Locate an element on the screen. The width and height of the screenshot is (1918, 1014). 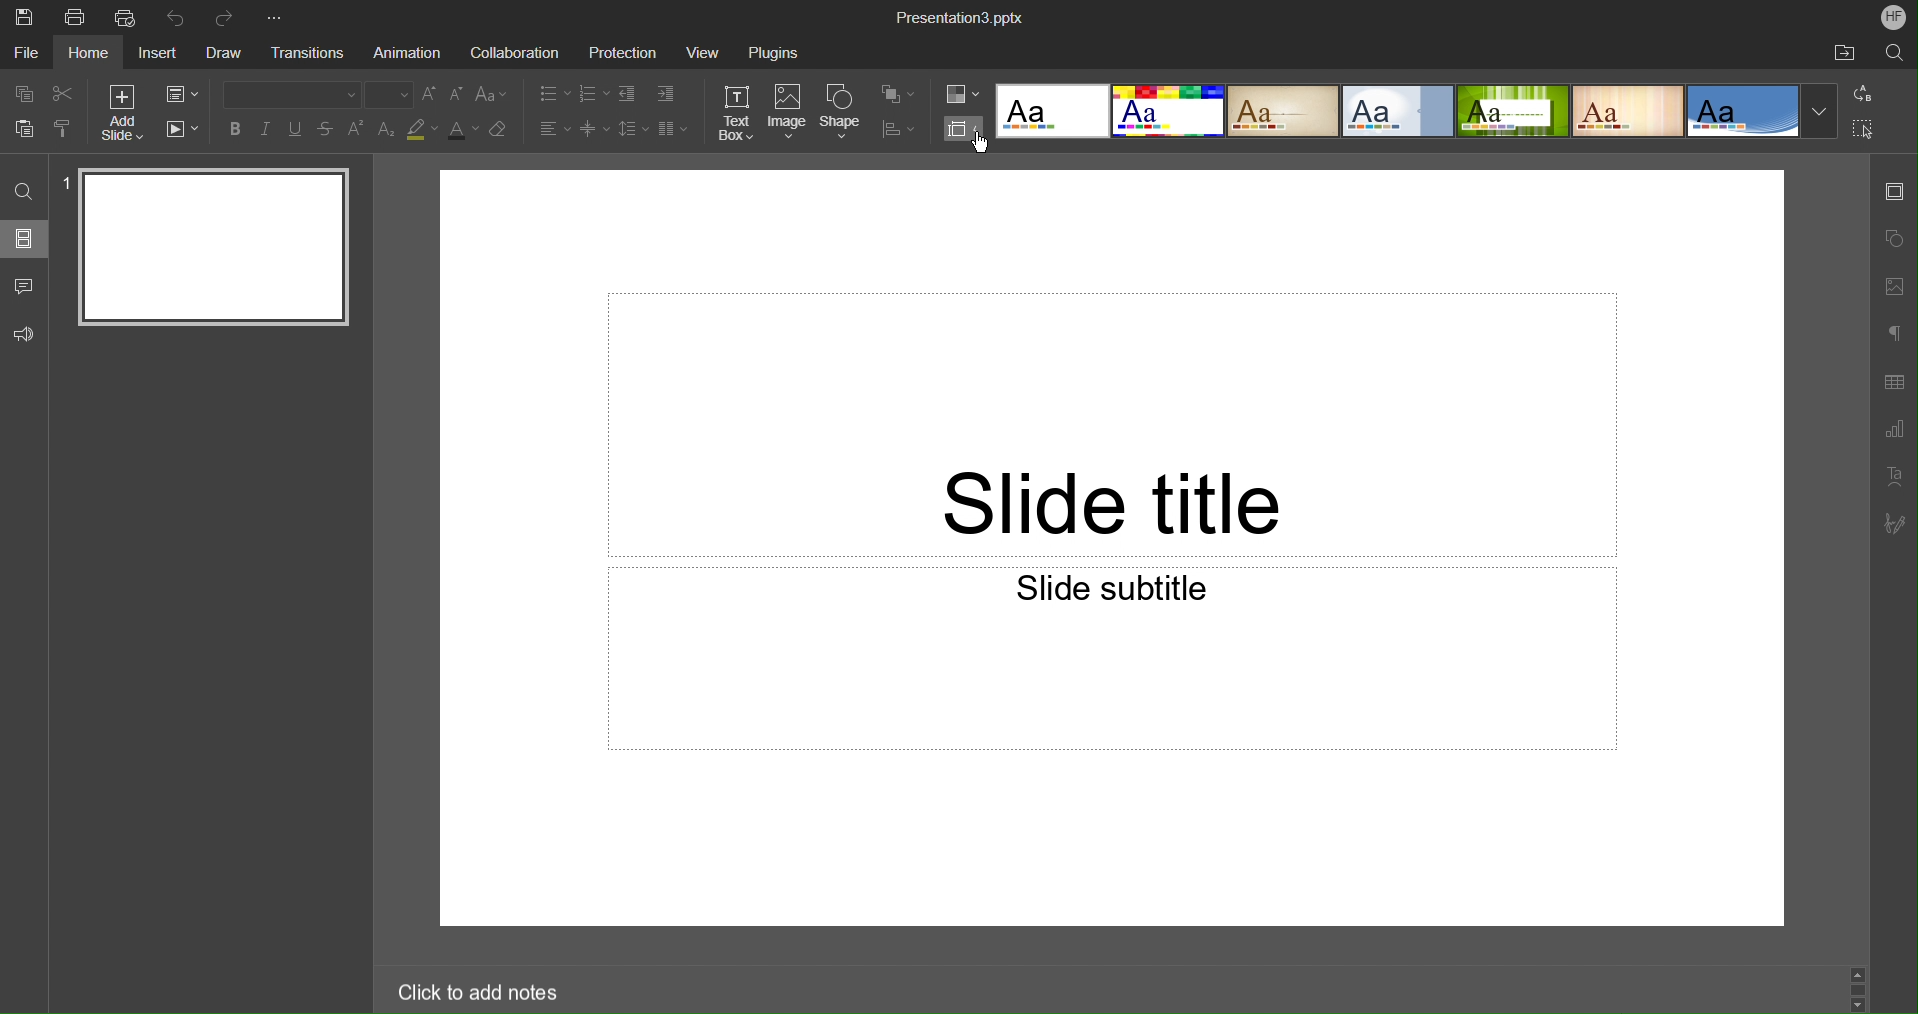
Transitions is located at coordinates (313, 52).